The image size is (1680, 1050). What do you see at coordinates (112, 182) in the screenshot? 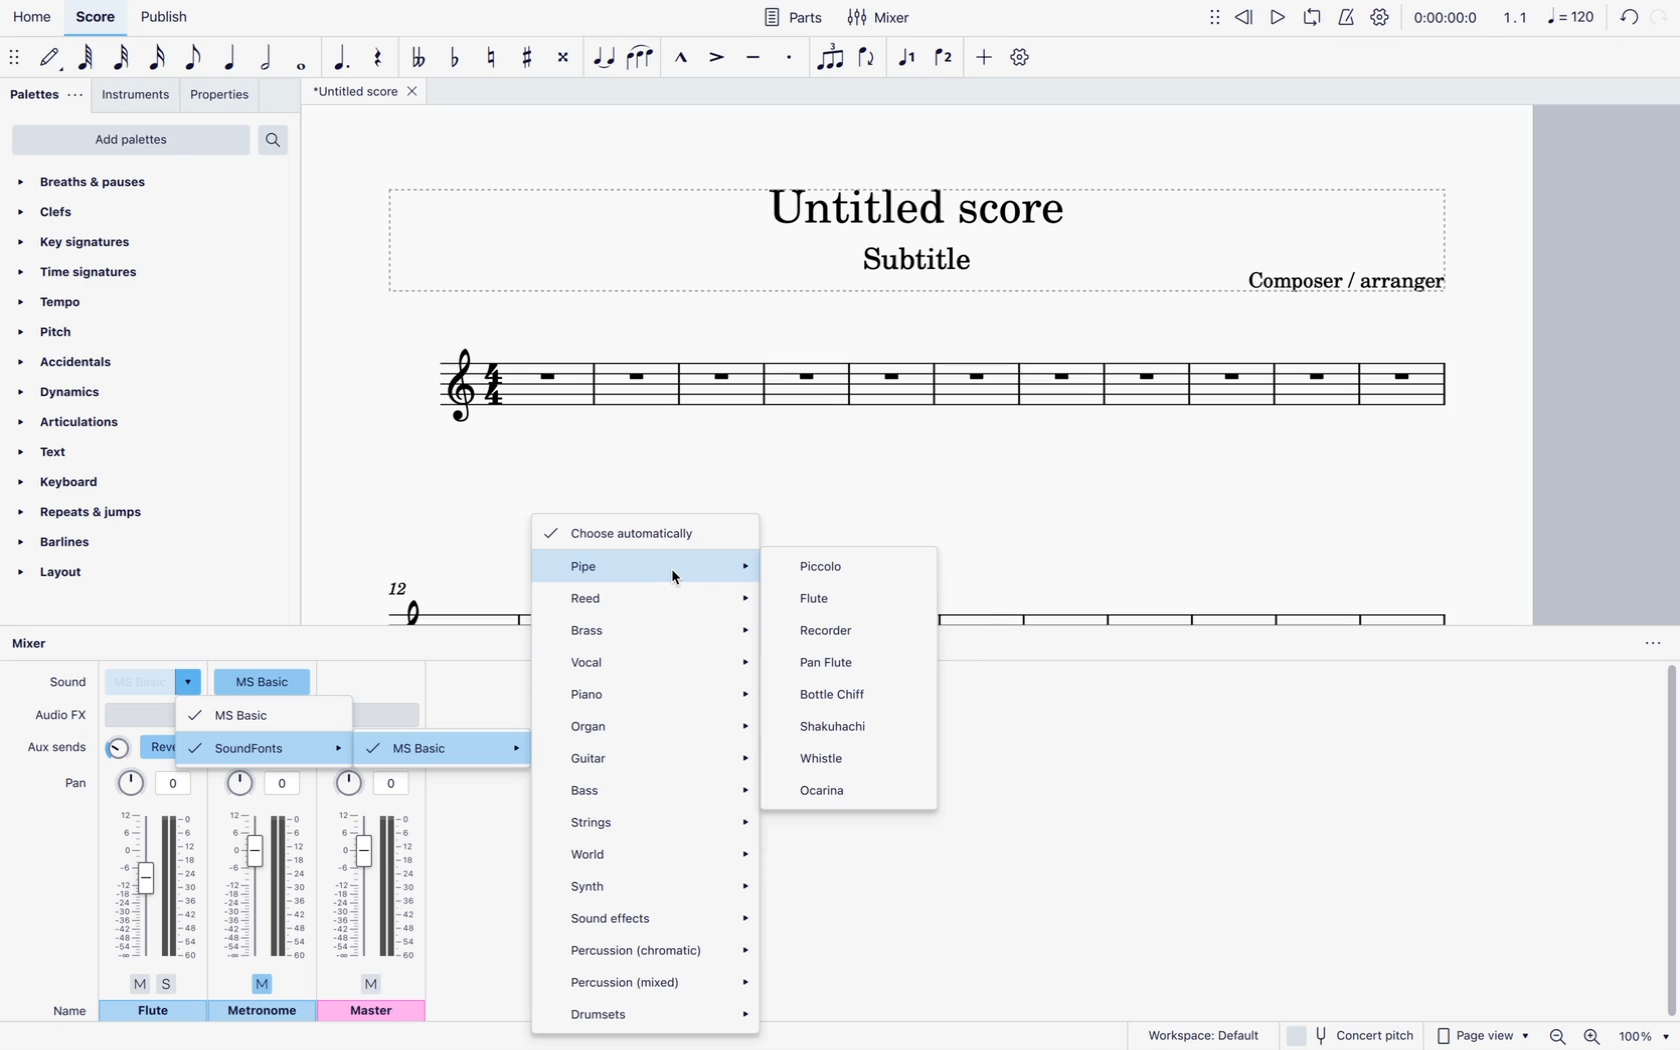
I see `breaths & pauses` at bounding box center [112, 182].